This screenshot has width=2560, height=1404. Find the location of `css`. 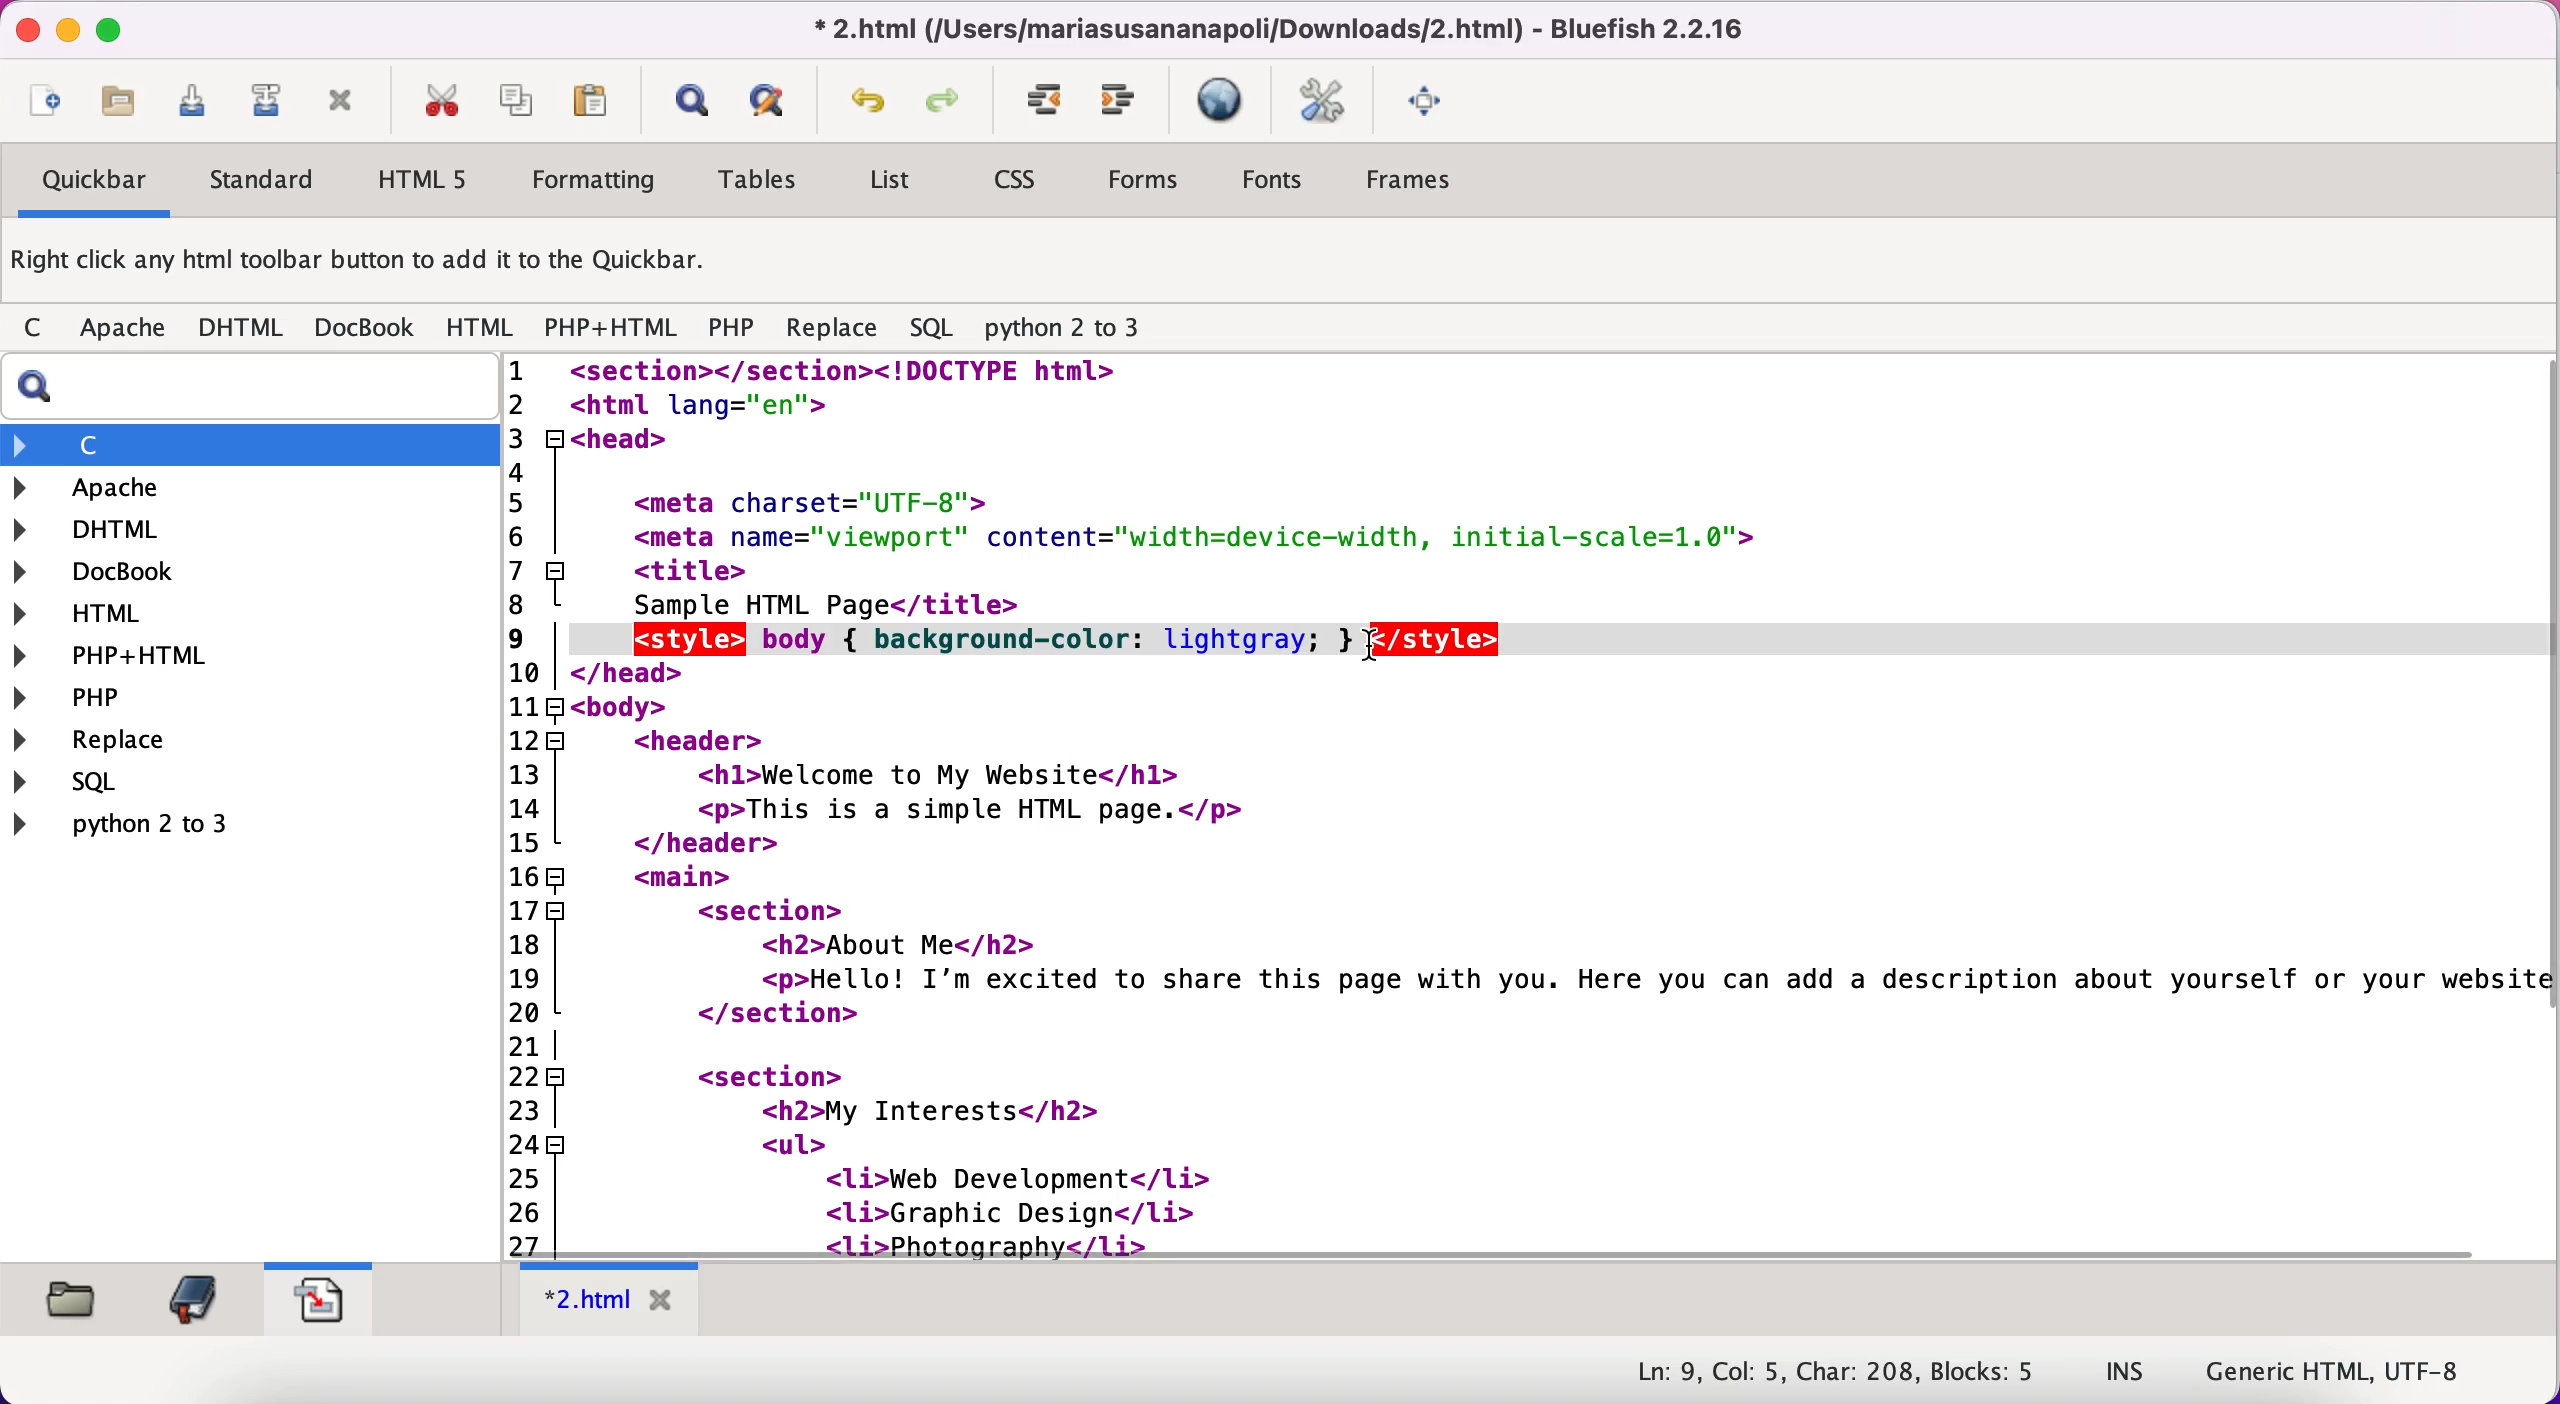

css is located at coordinates (1018, 182).